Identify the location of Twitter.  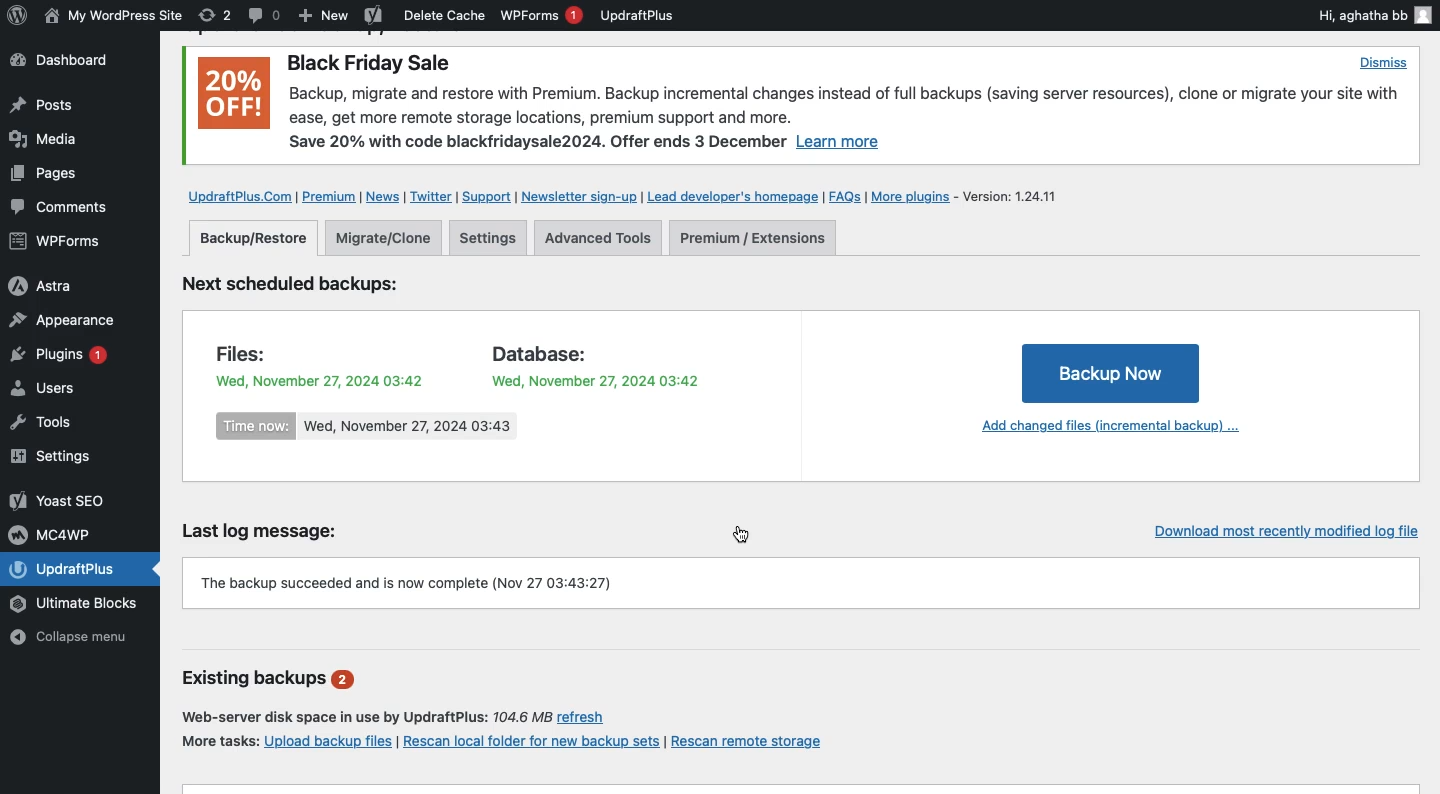
(432, 197).